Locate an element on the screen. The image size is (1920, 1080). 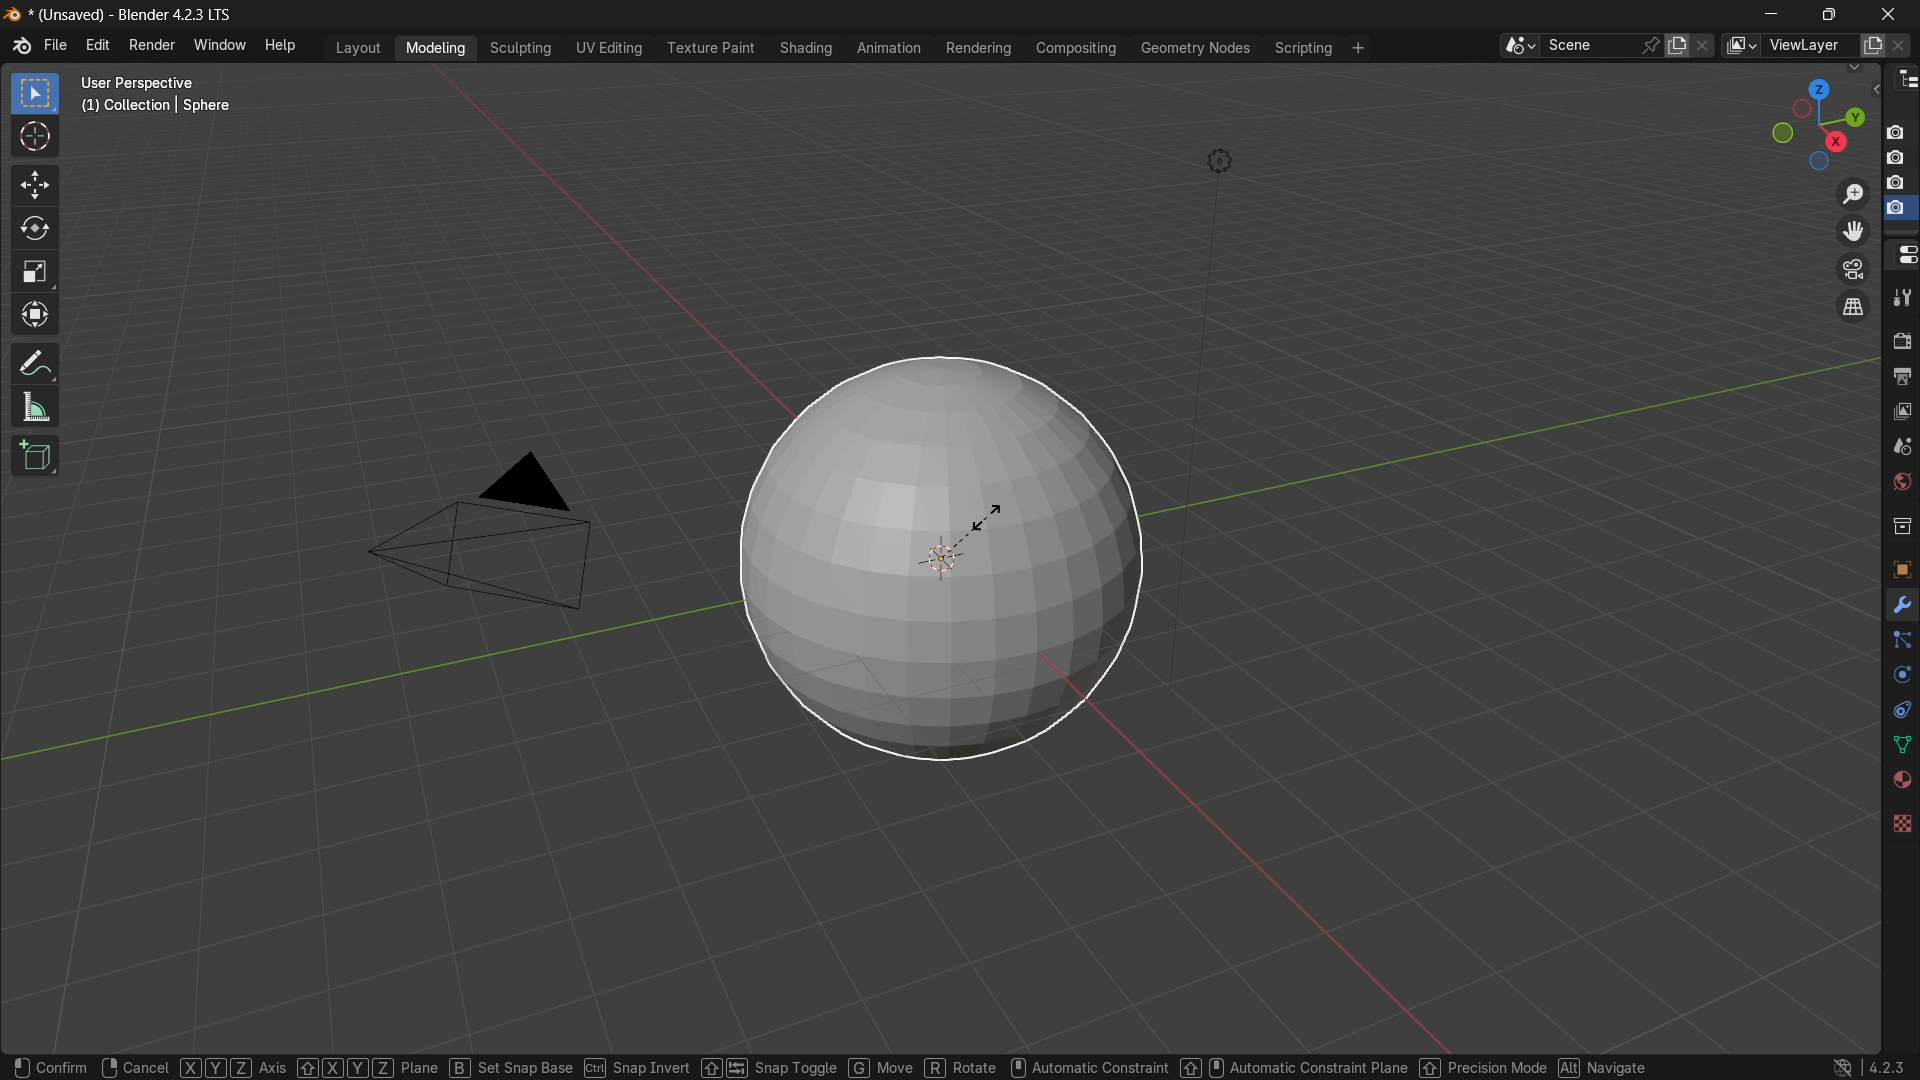
user perspective (1) collection | sphere is located at coordinates (160, 93).